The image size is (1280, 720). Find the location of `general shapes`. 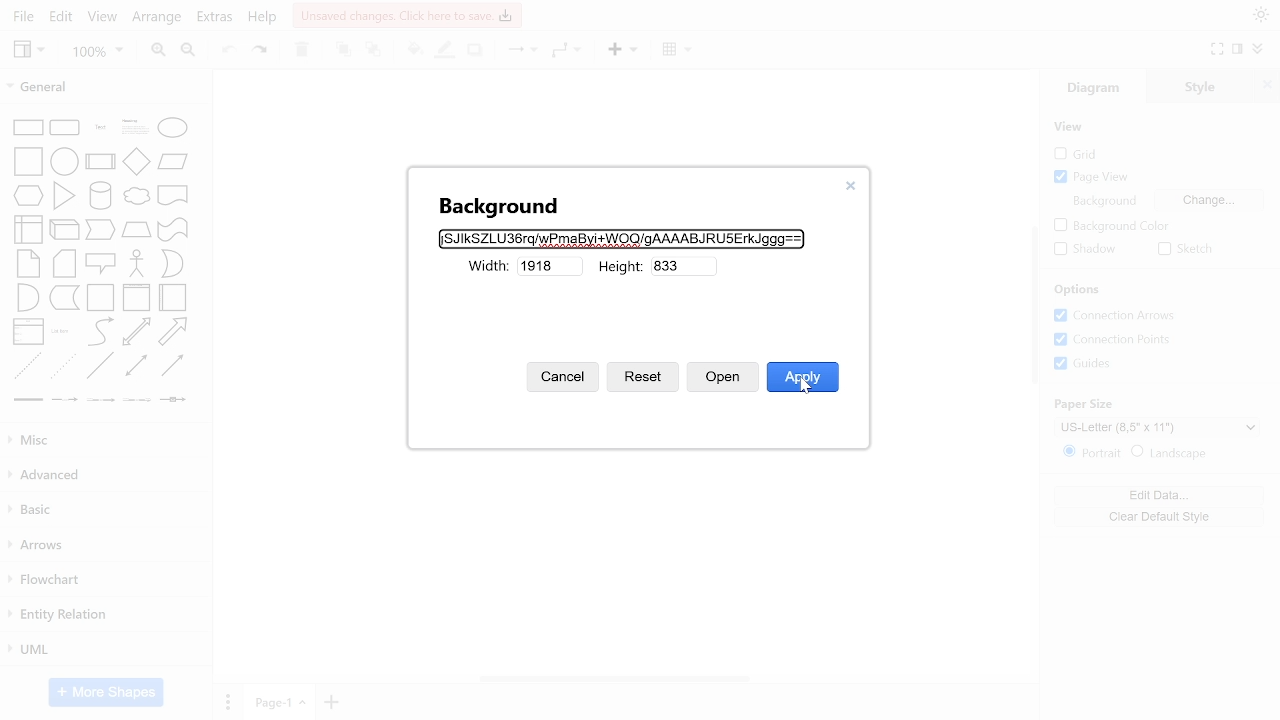

general shapes is located at coordinates (63, 296).